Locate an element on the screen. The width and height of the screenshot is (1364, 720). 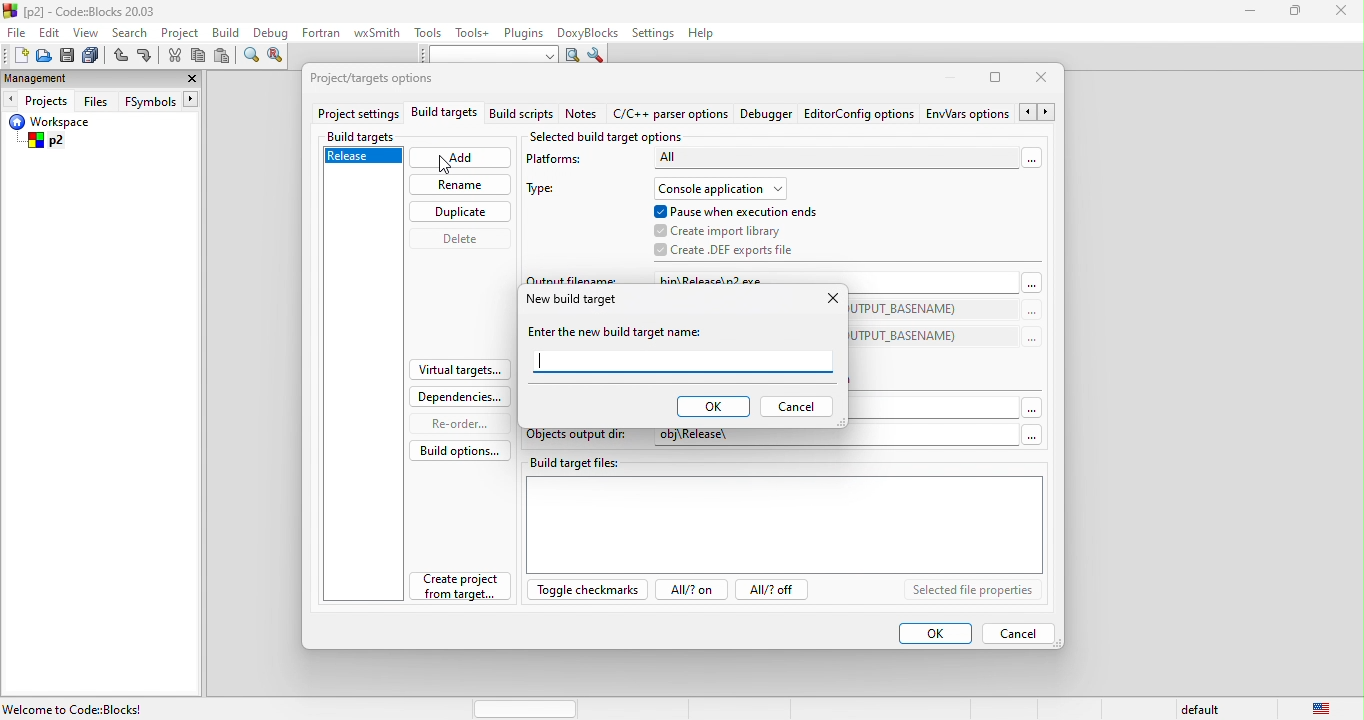
minimize is located at coordinates (1250, 13).